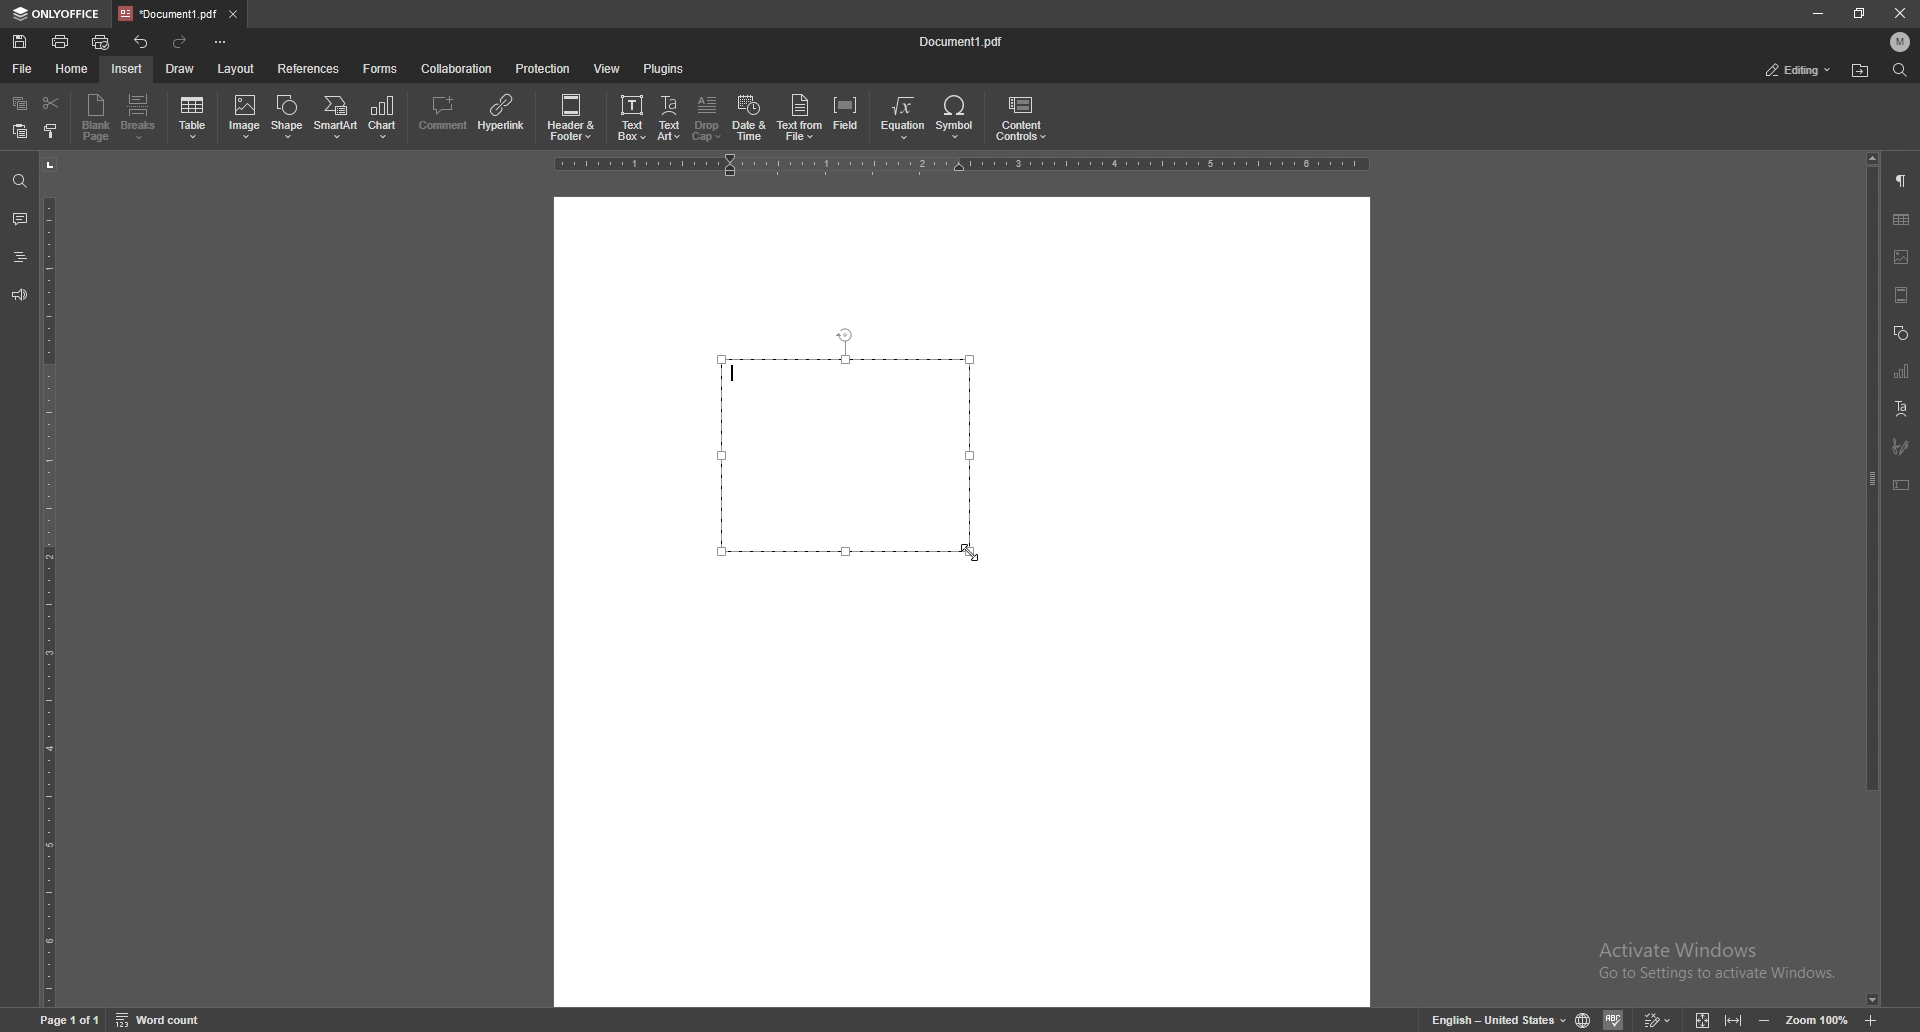 The width and height of the screenshot is (1920, 1032). Describe the element at coordinates (1613, 1019) in the screenshot. I see `spell check` at that location.